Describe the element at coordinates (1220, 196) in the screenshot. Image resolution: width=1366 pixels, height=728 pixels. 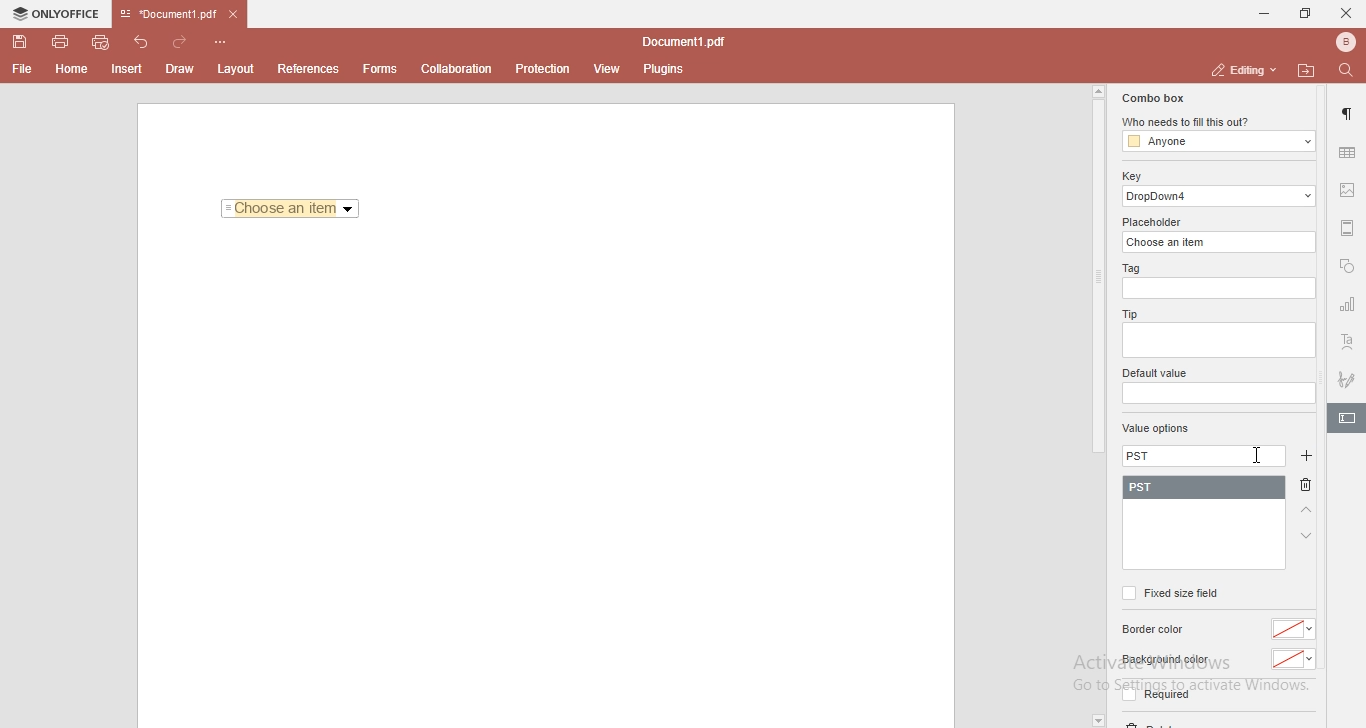
I see `dropdown 4` at that location.